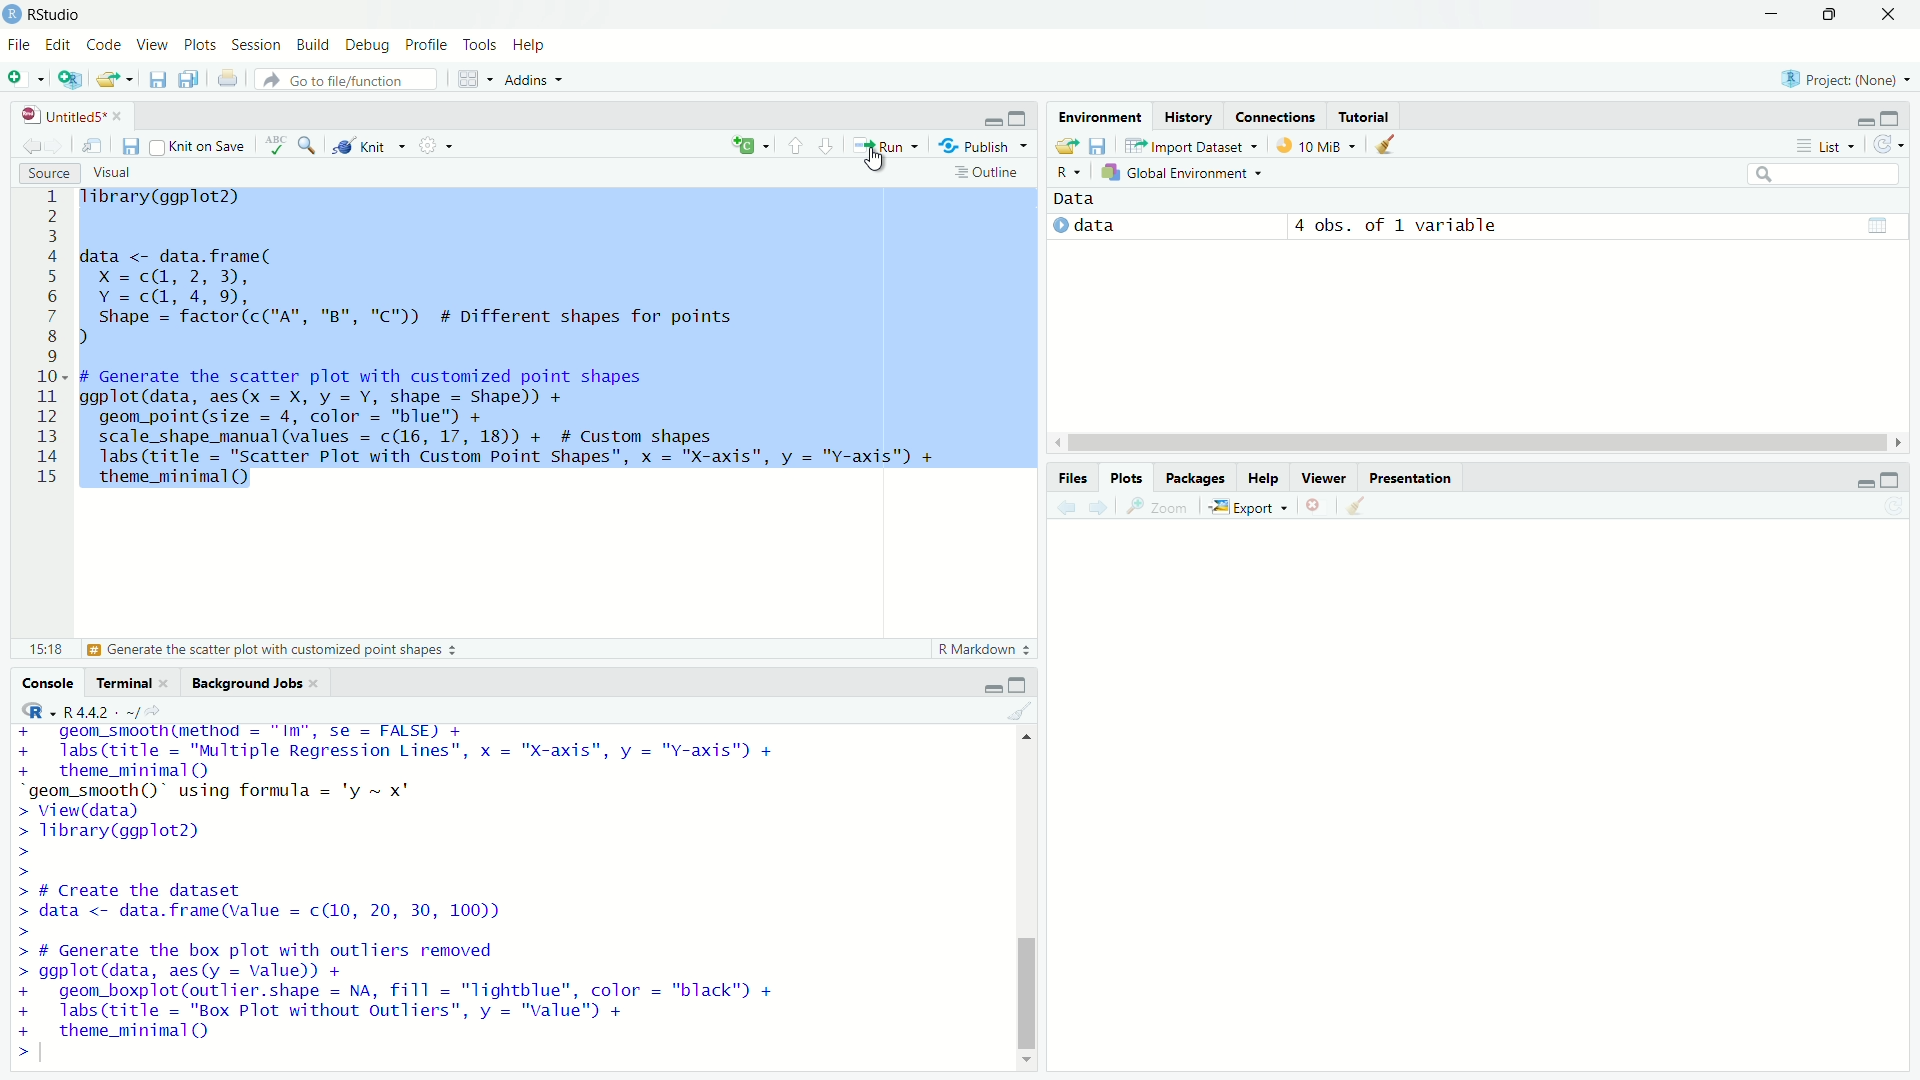 Image resolution: width=1920 pixels, height=1080 pixels. What do you see at coordinates (94, 145) in the screenshot?
I see `Show in new window` at bounding box center [94, 145].